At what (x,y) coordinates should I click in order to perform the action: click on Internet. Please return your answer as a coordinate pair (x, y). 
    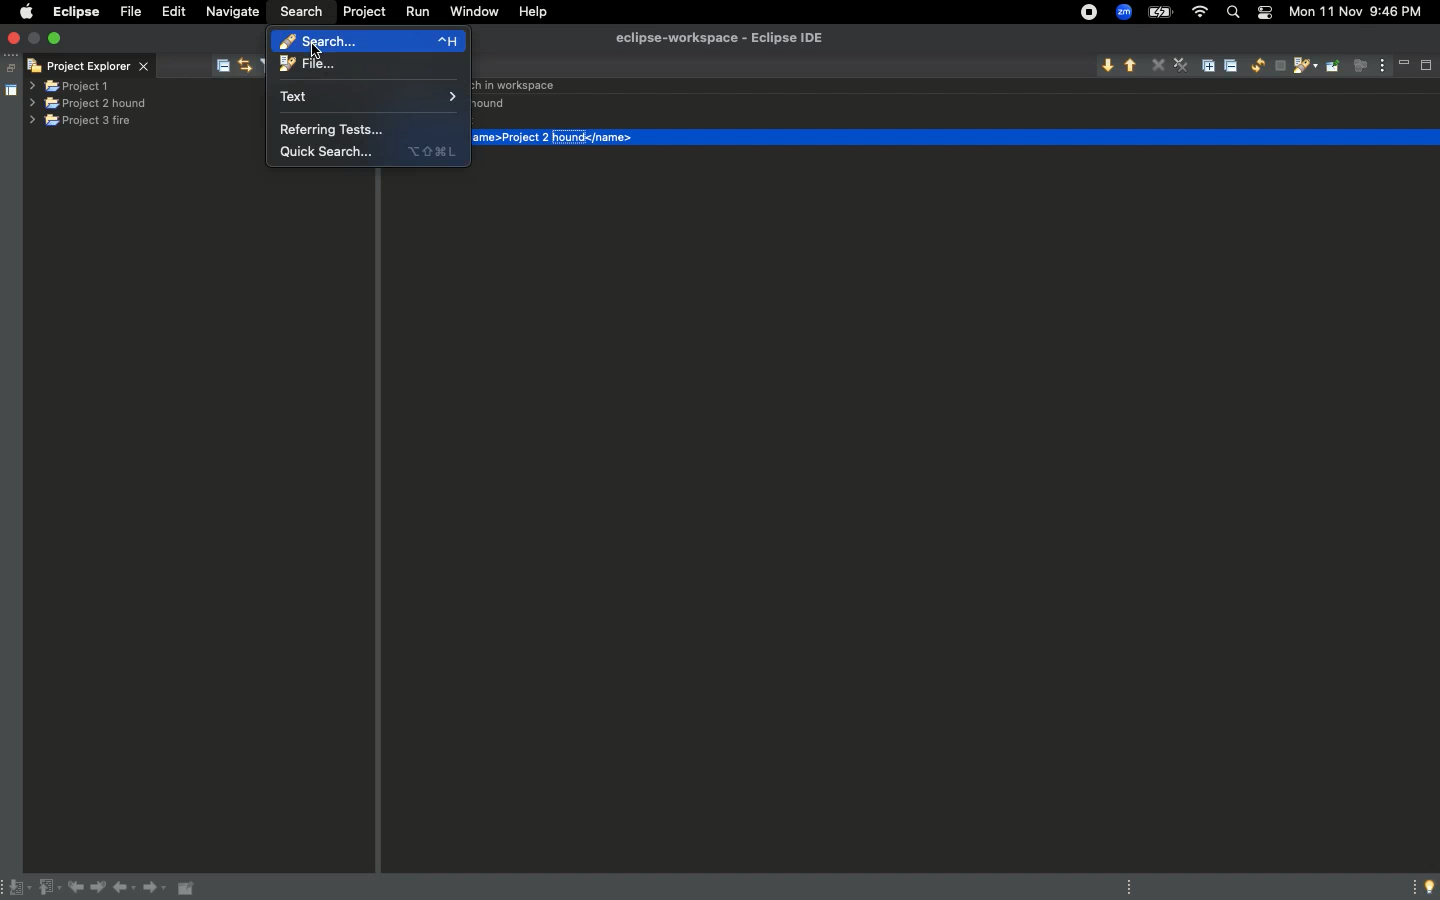
    Looking at the image, I should click on (1201, 13).